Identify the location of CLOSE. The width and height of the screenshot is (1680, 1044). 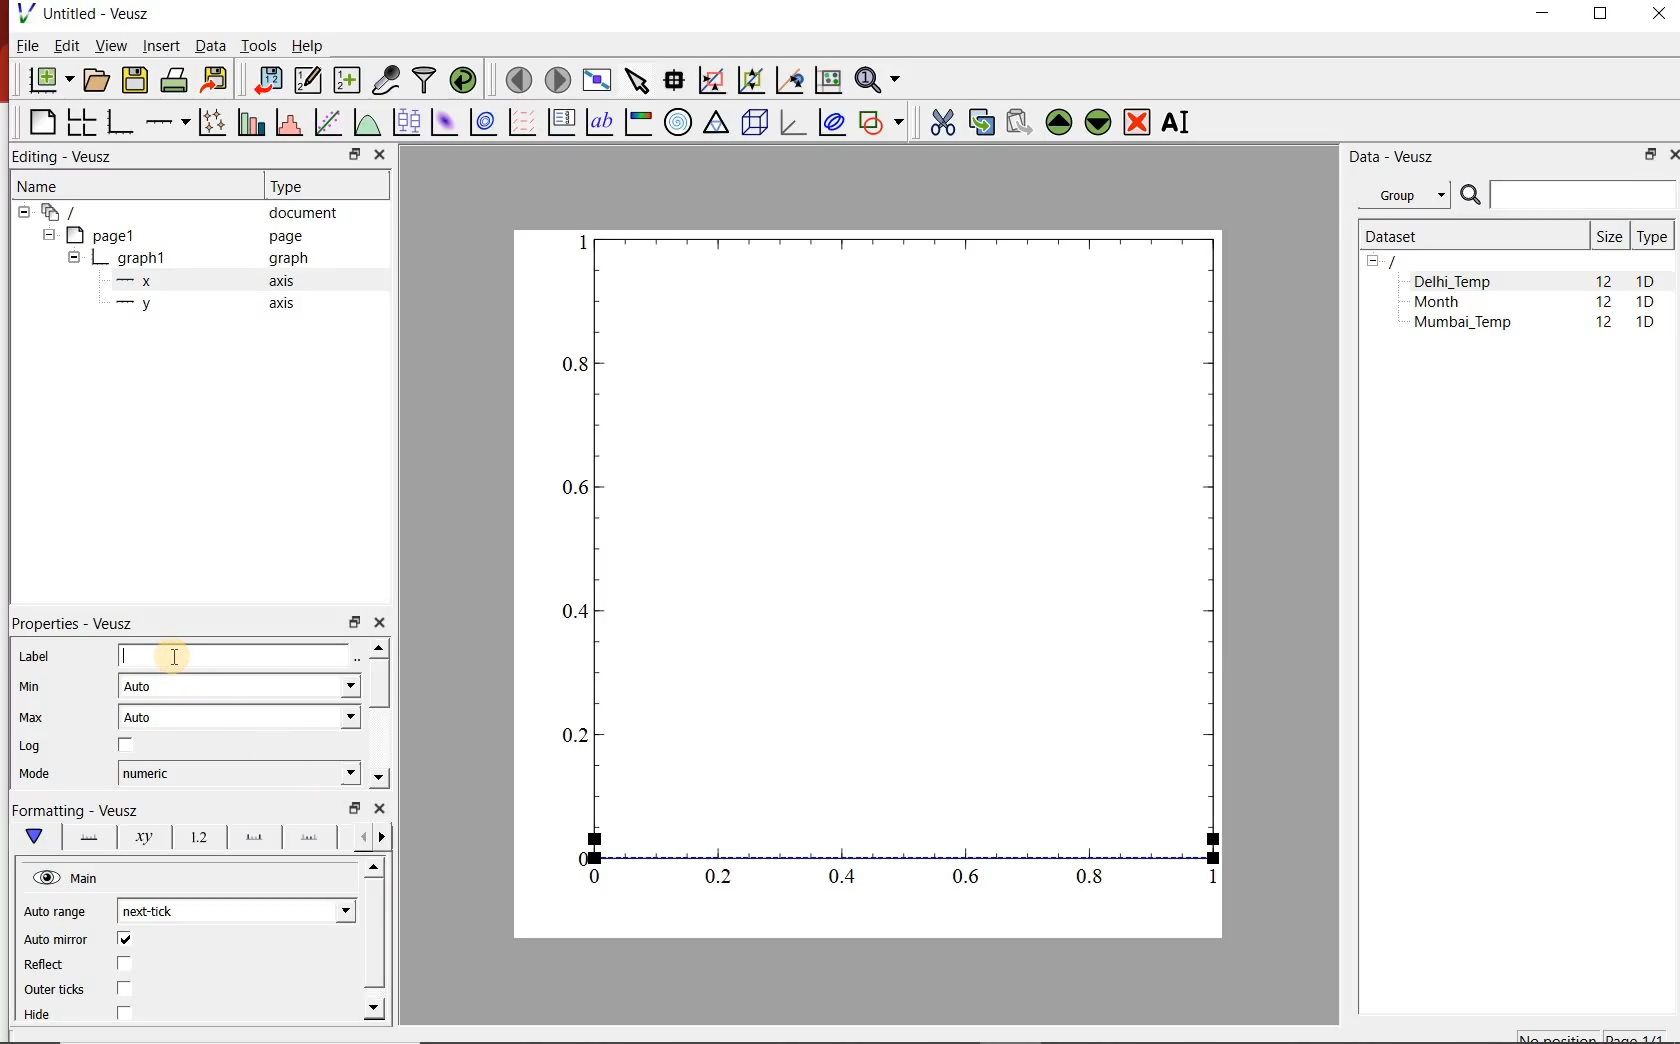
(1656, 13).